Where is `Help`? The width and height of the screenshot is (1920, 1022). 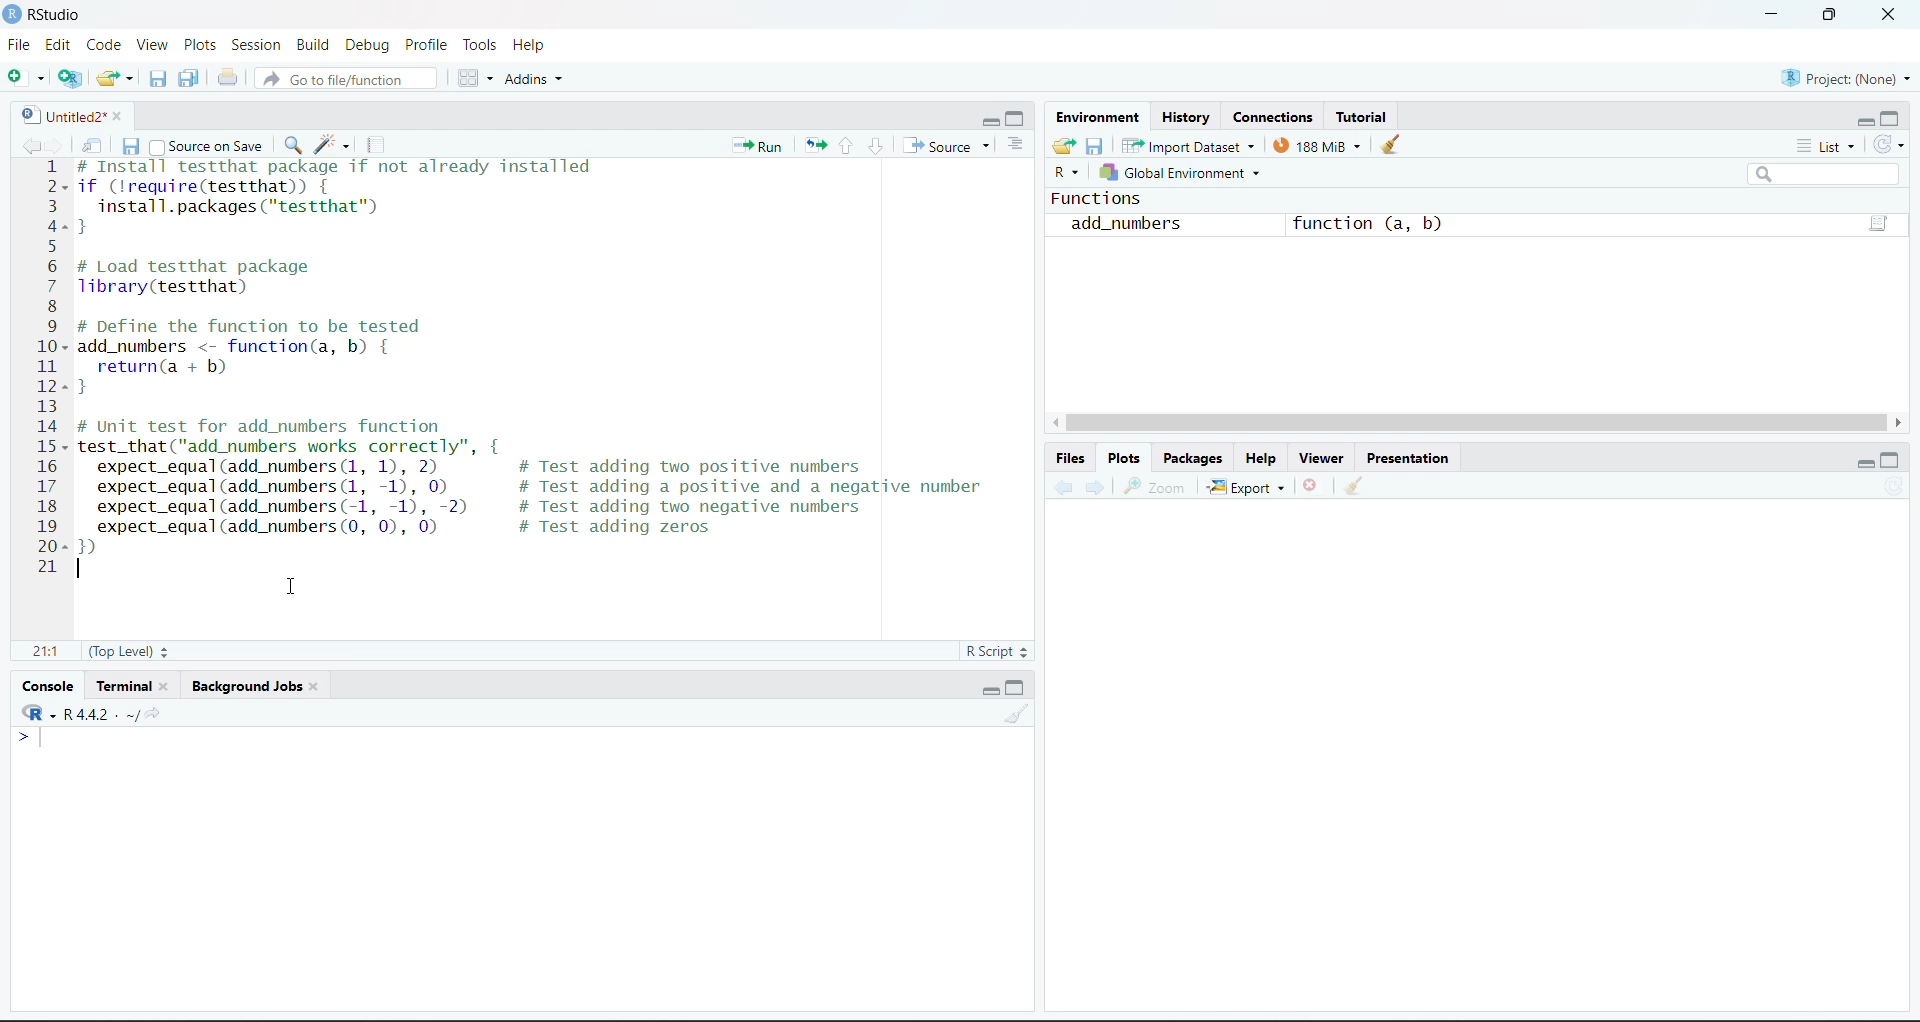 Help is located at coordinates (1266, 458).